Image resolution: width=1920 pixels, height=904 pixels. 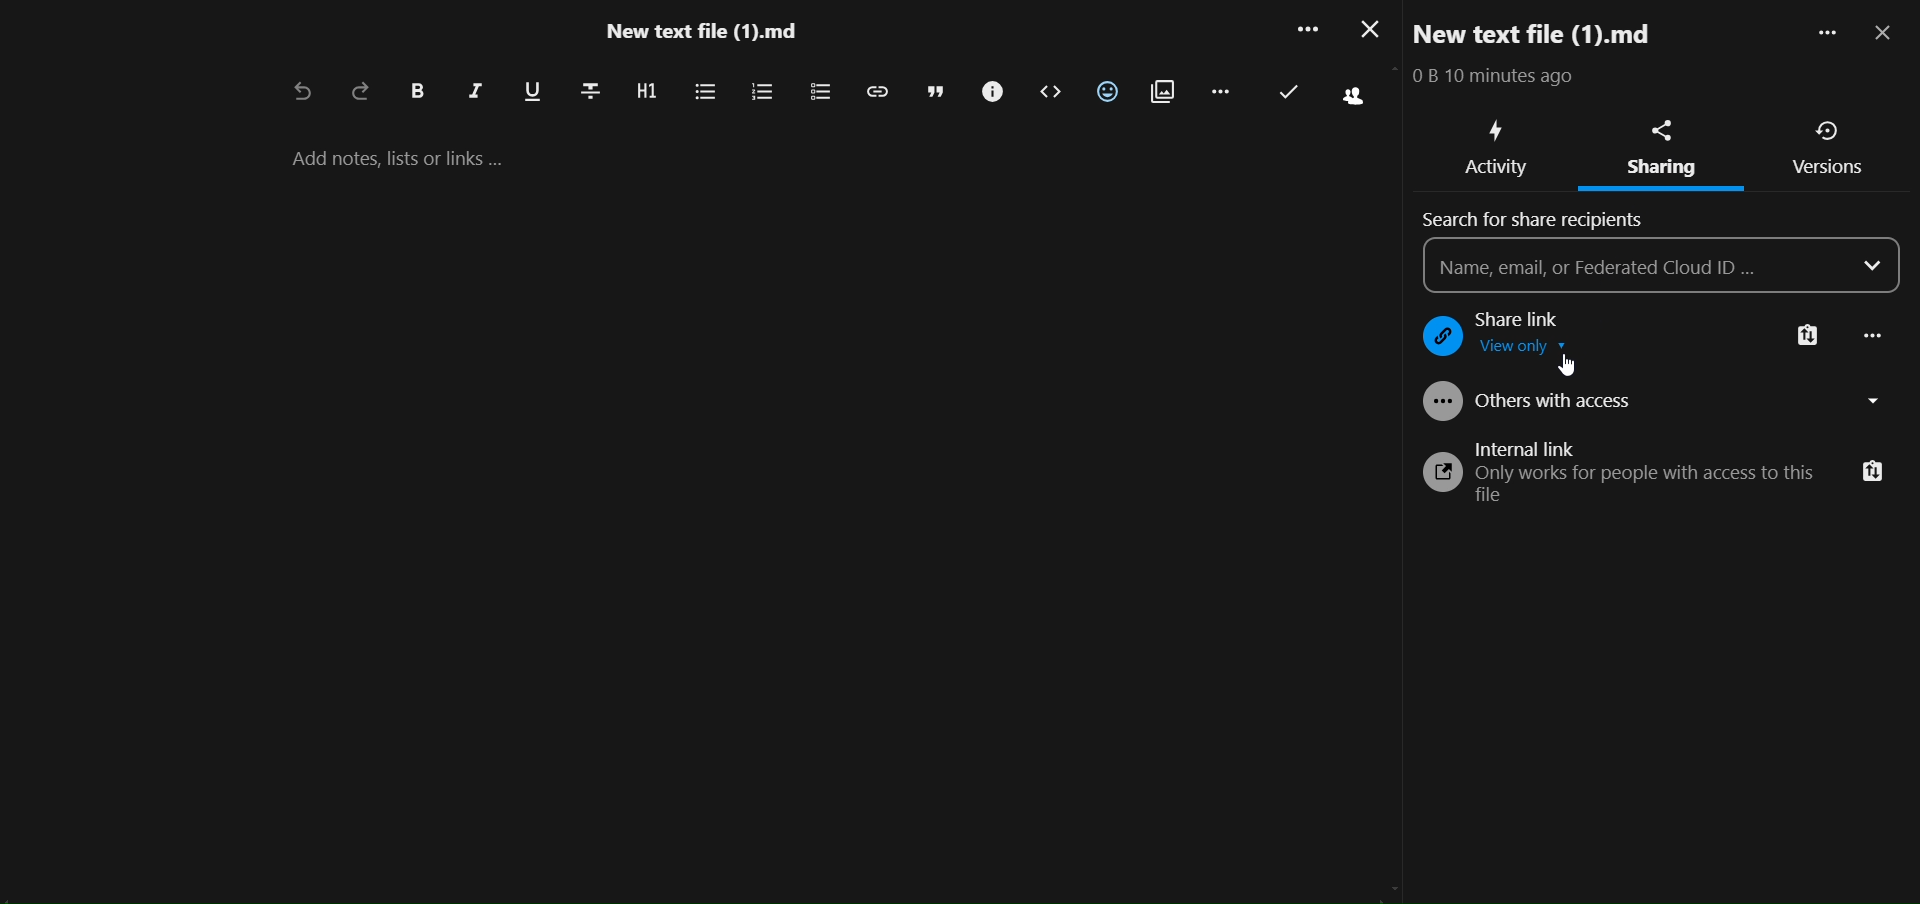 I want to click on italic, so click(x=475, y=95).